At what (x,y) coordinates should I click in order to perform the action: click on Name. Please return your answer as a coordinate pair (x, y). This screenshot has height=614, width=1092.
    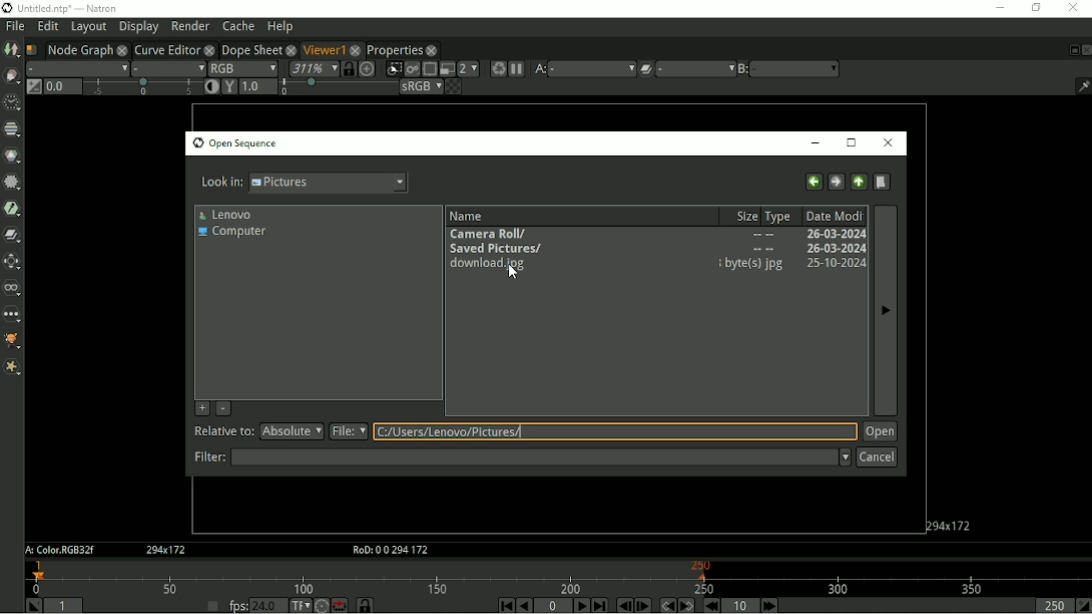
    Looking at the image, I should click on (466, 216).